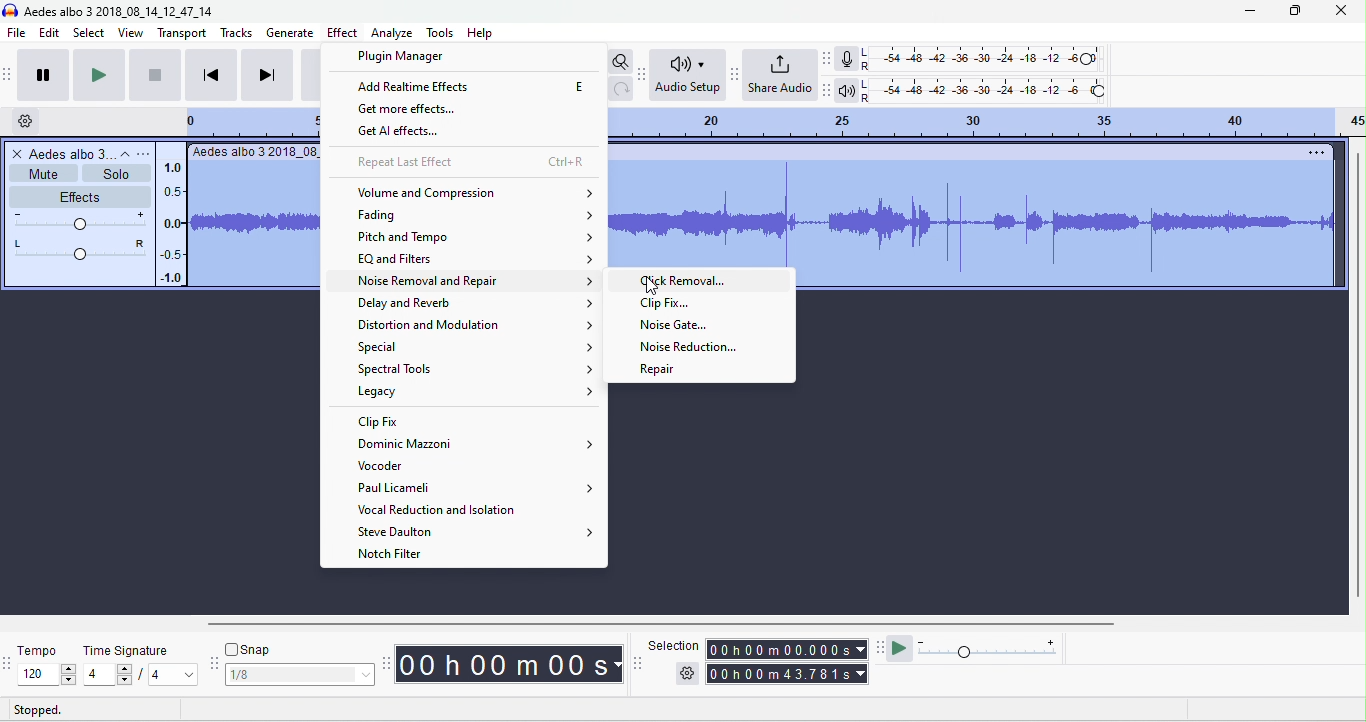 This screenshot has height=722, width=1366. Describe the element at coordinates (477, 304) in the screenshot. I see `delay and reverb` at that location.